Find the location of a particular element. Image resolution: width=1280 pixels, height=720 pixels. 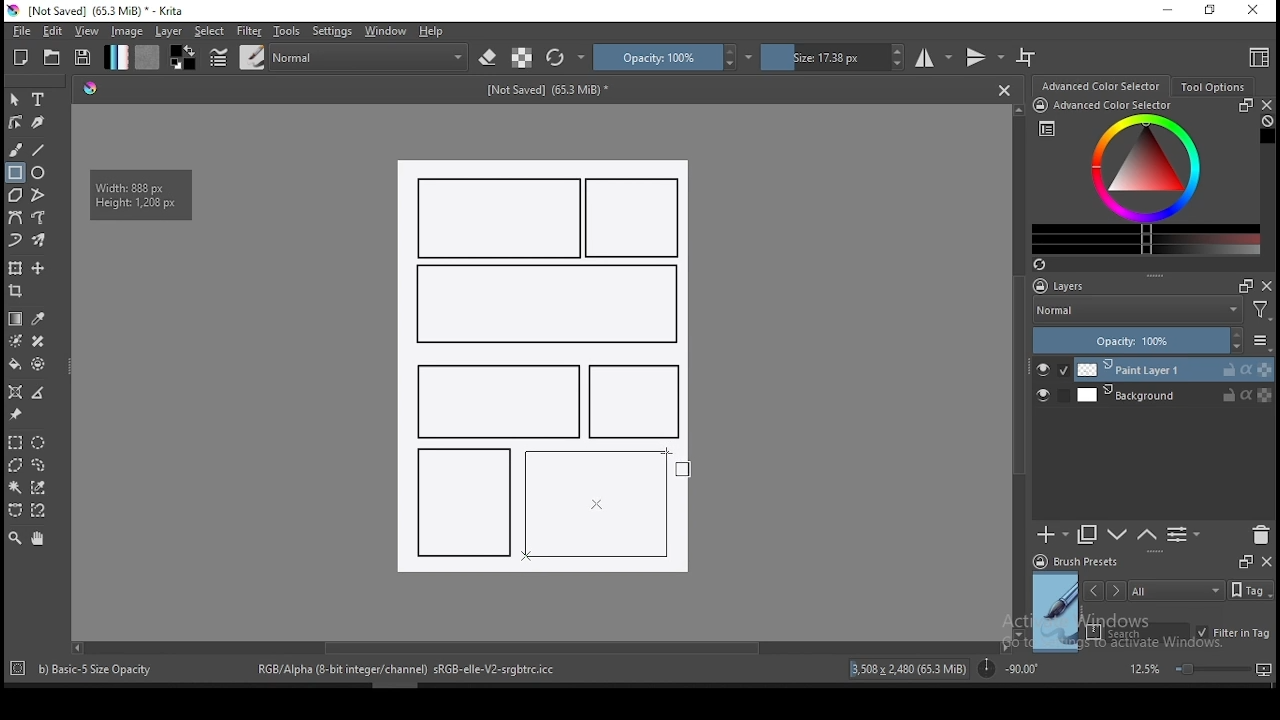

horizontal mirror tool is located at coordinates (934, 57).